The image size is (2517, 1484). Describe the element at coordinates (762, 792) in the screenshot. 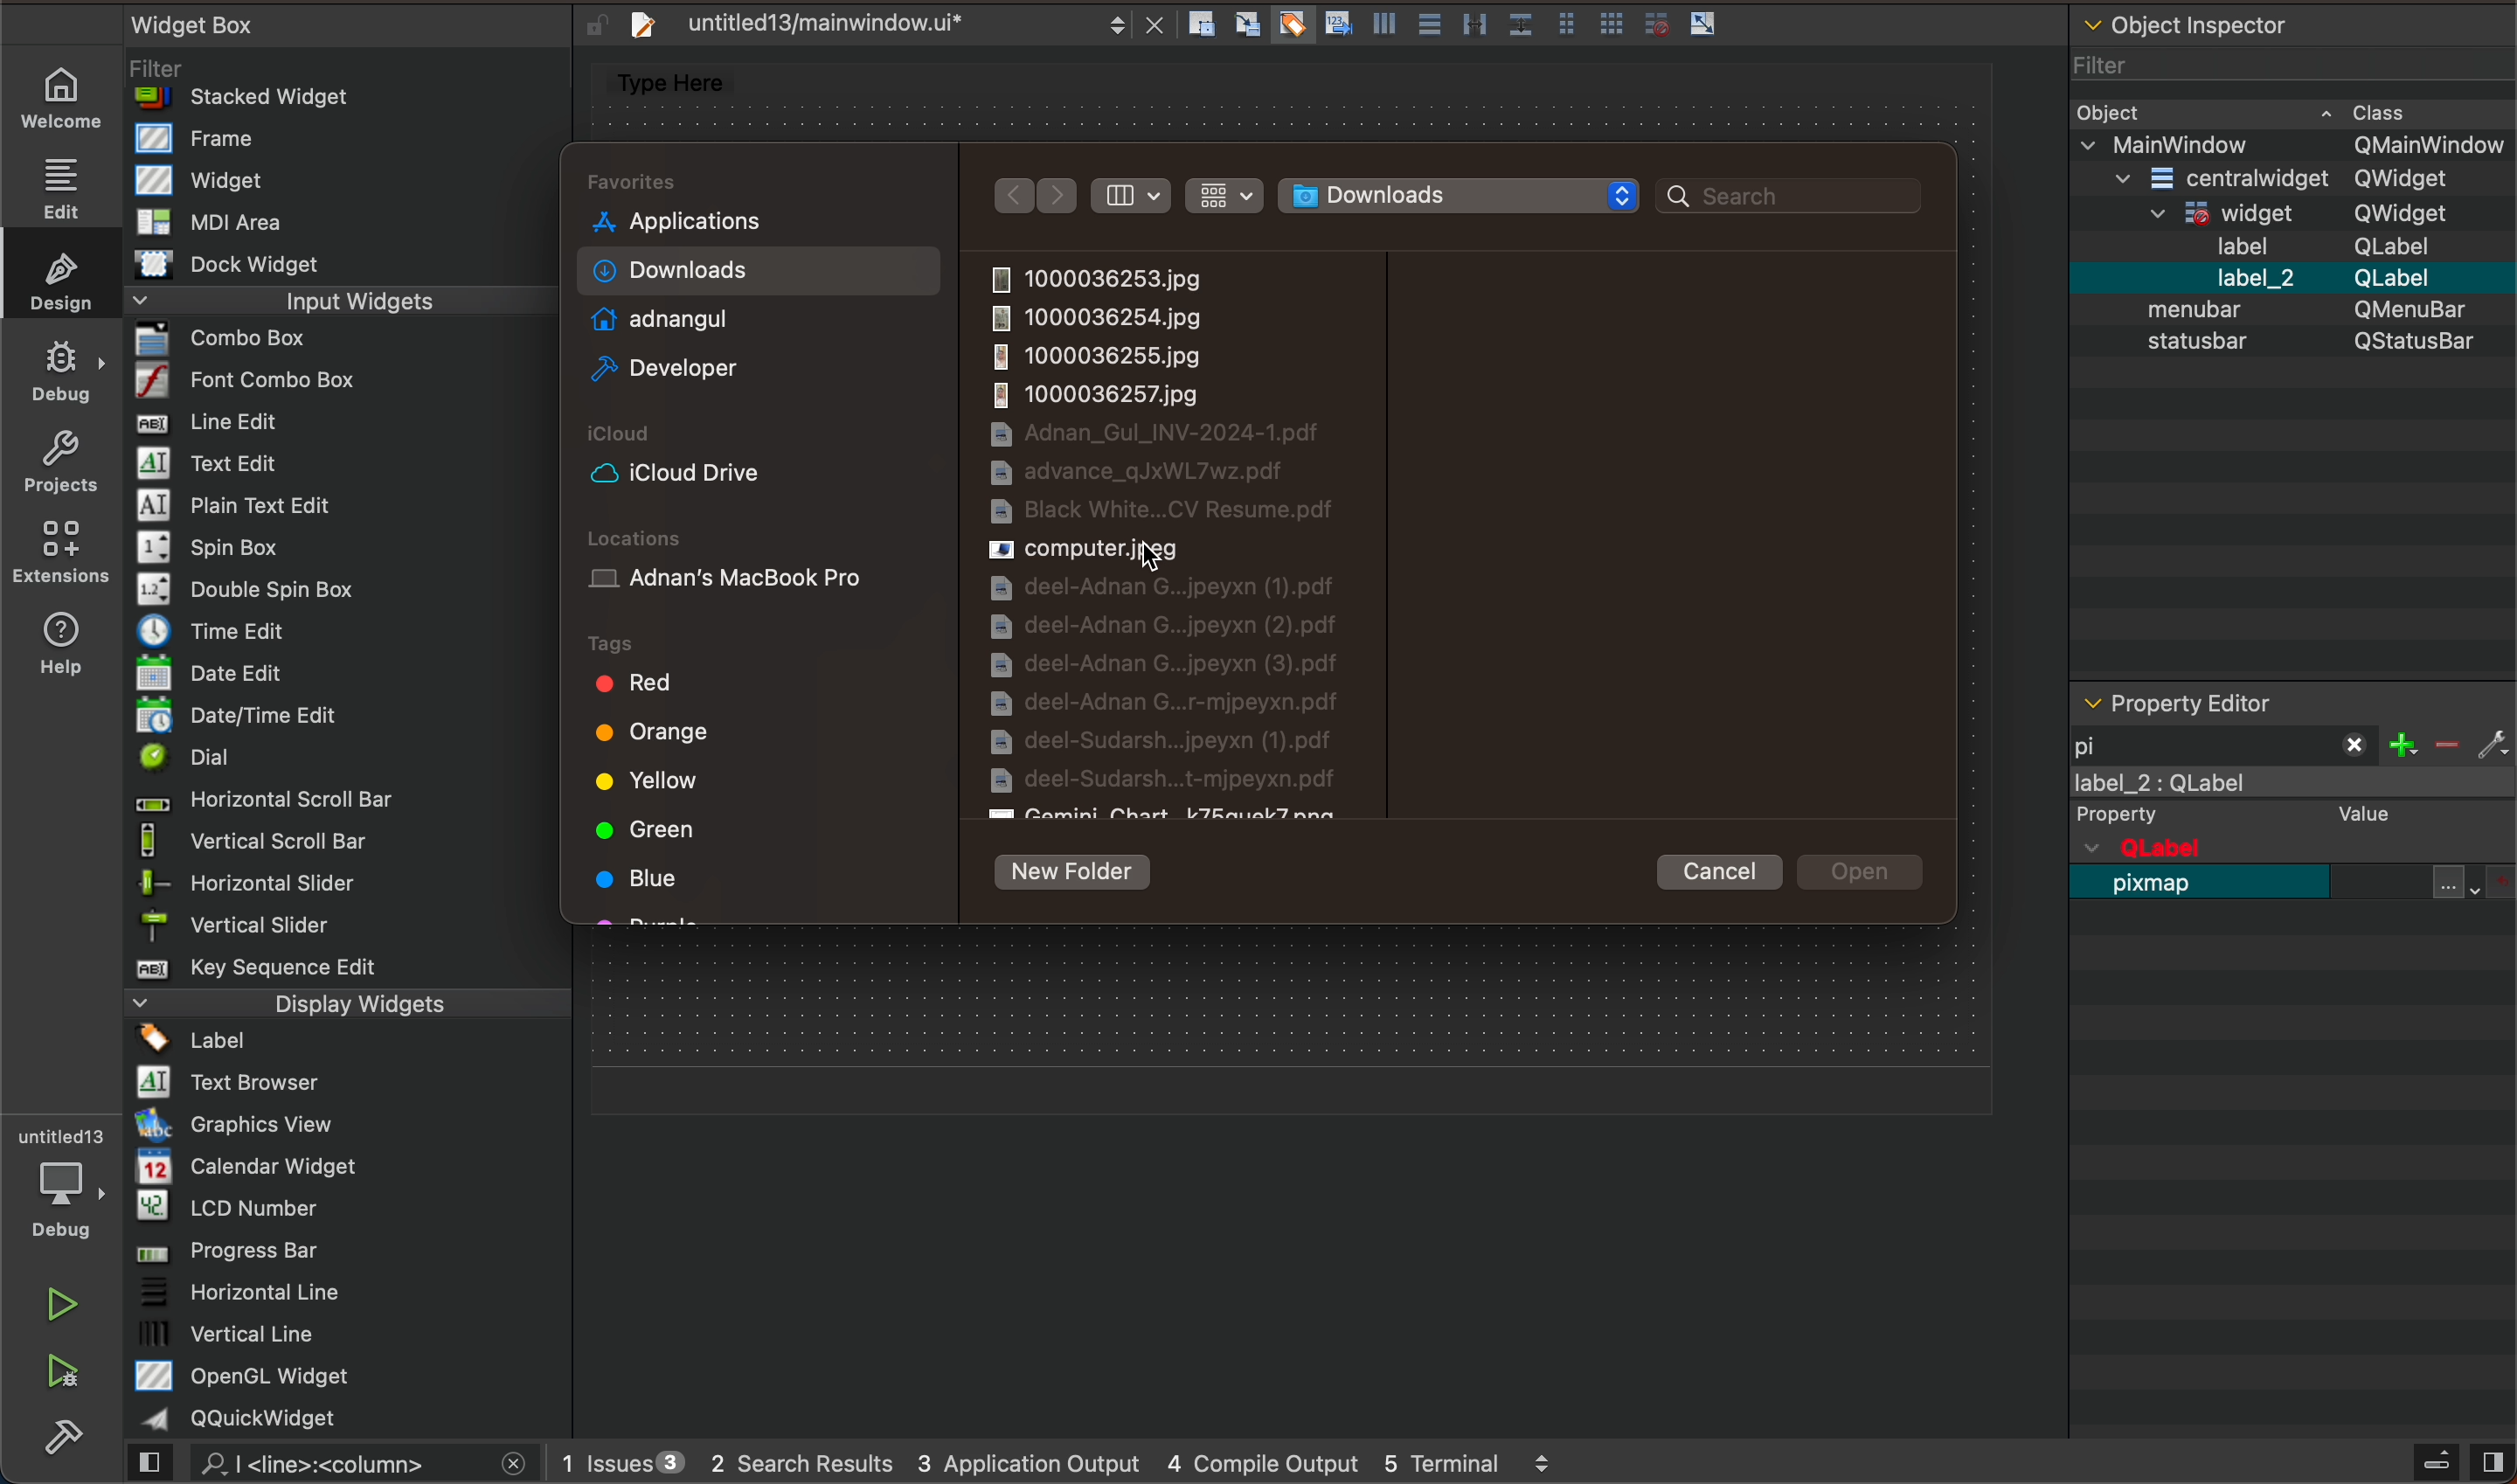

I see `tags` at that location.